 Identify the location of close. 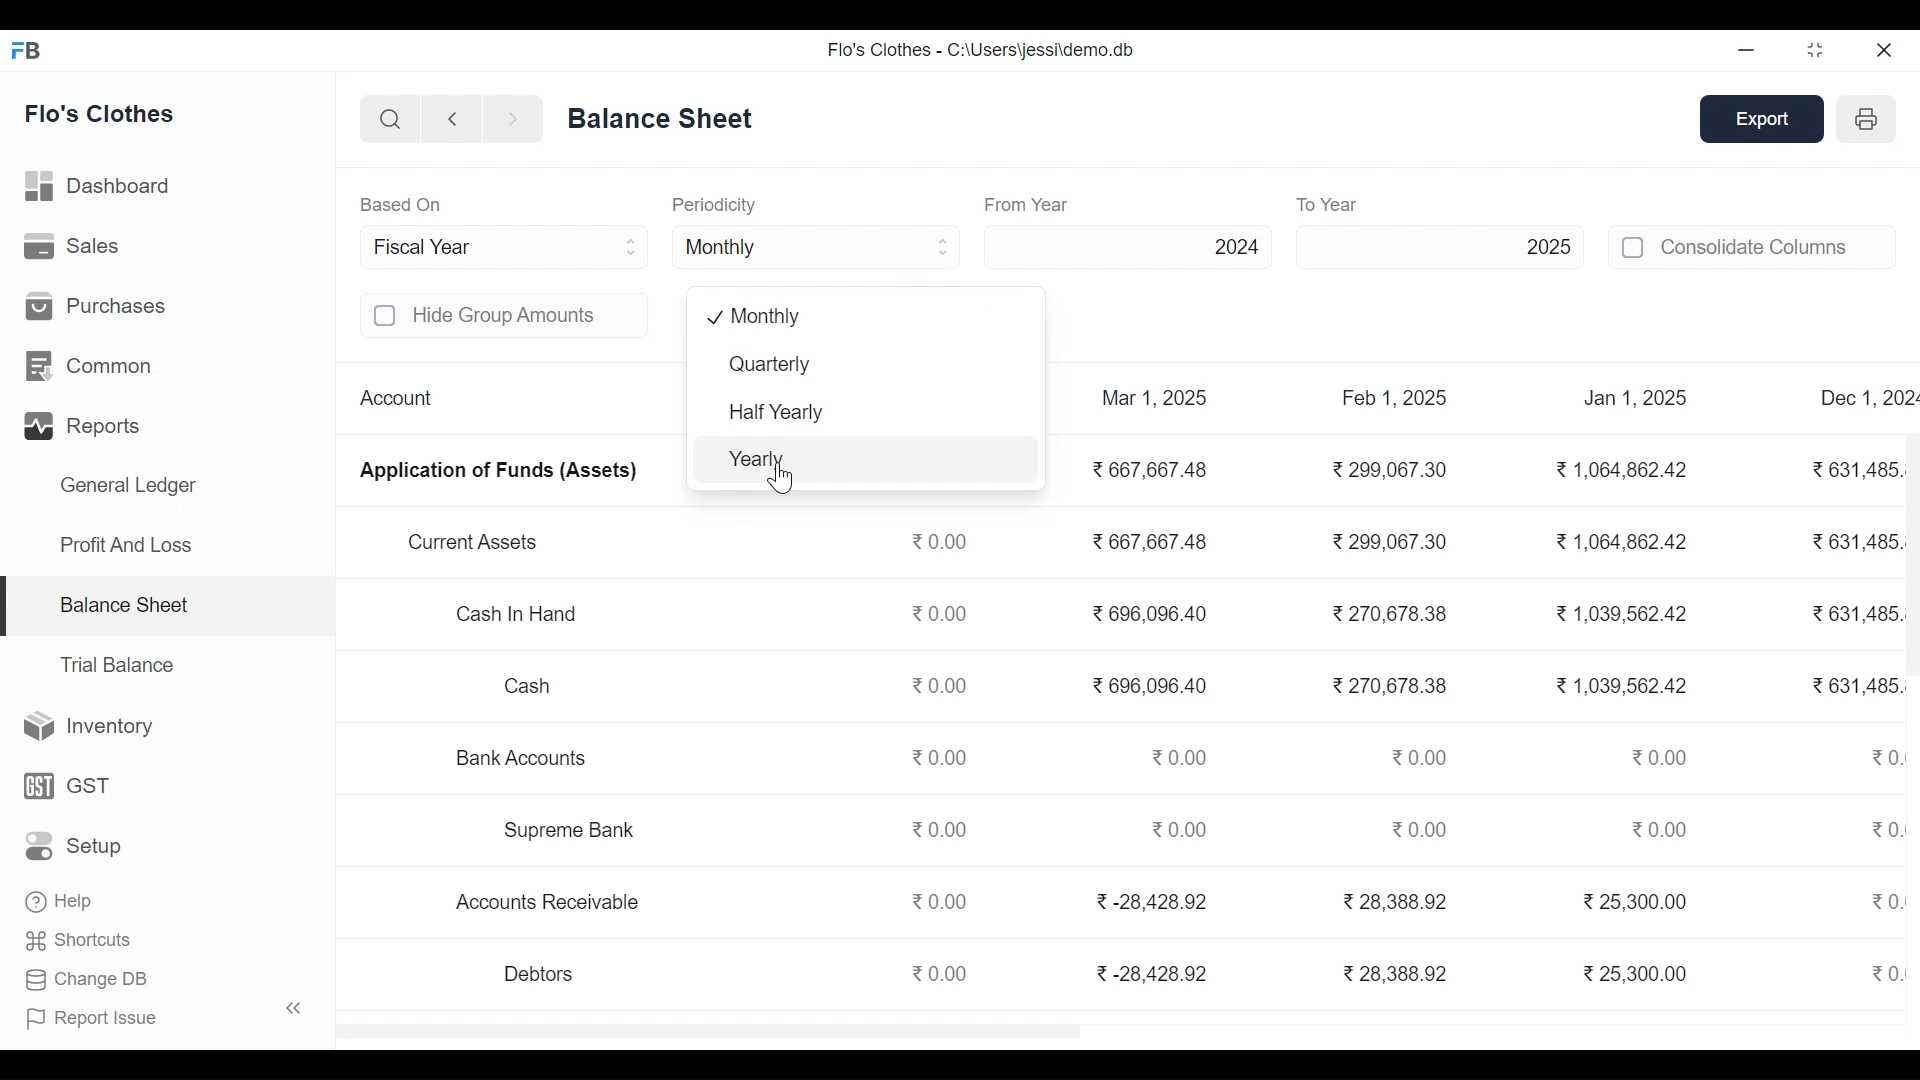
(1886, 49).